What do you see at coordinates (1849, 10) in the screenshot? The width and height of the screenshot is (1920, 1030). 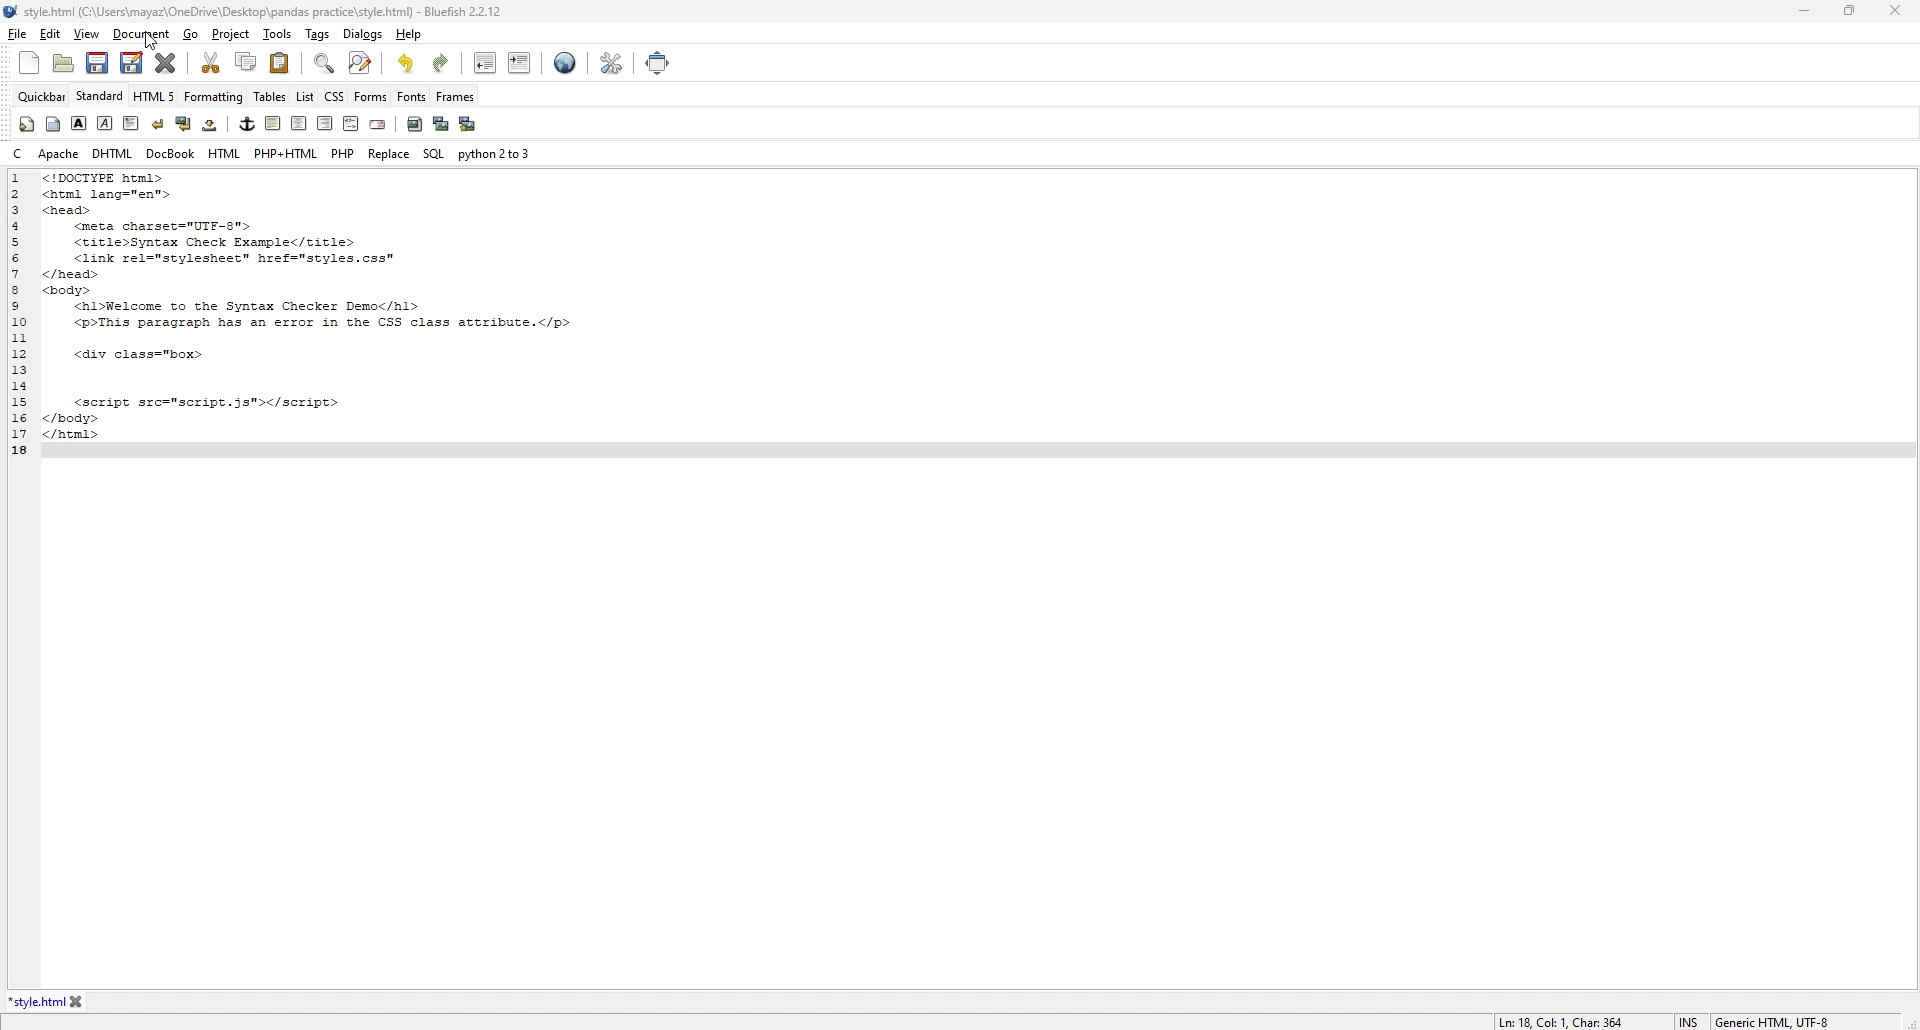 I see `resize` at bounding box center [1849, 10].